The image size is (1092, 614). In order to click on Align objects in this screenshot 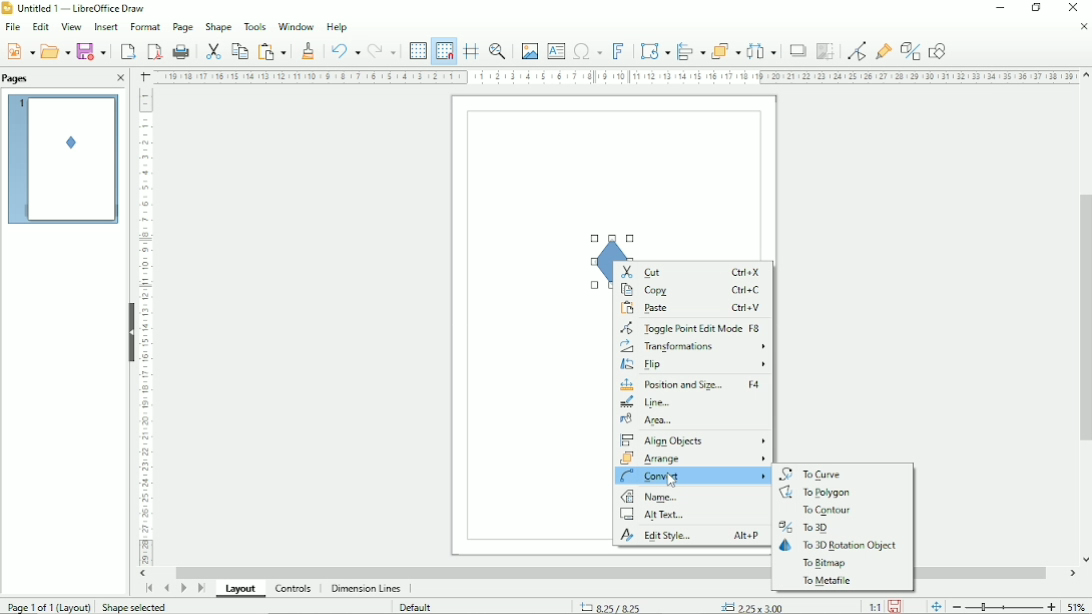, I will do `click(693, 439)`.